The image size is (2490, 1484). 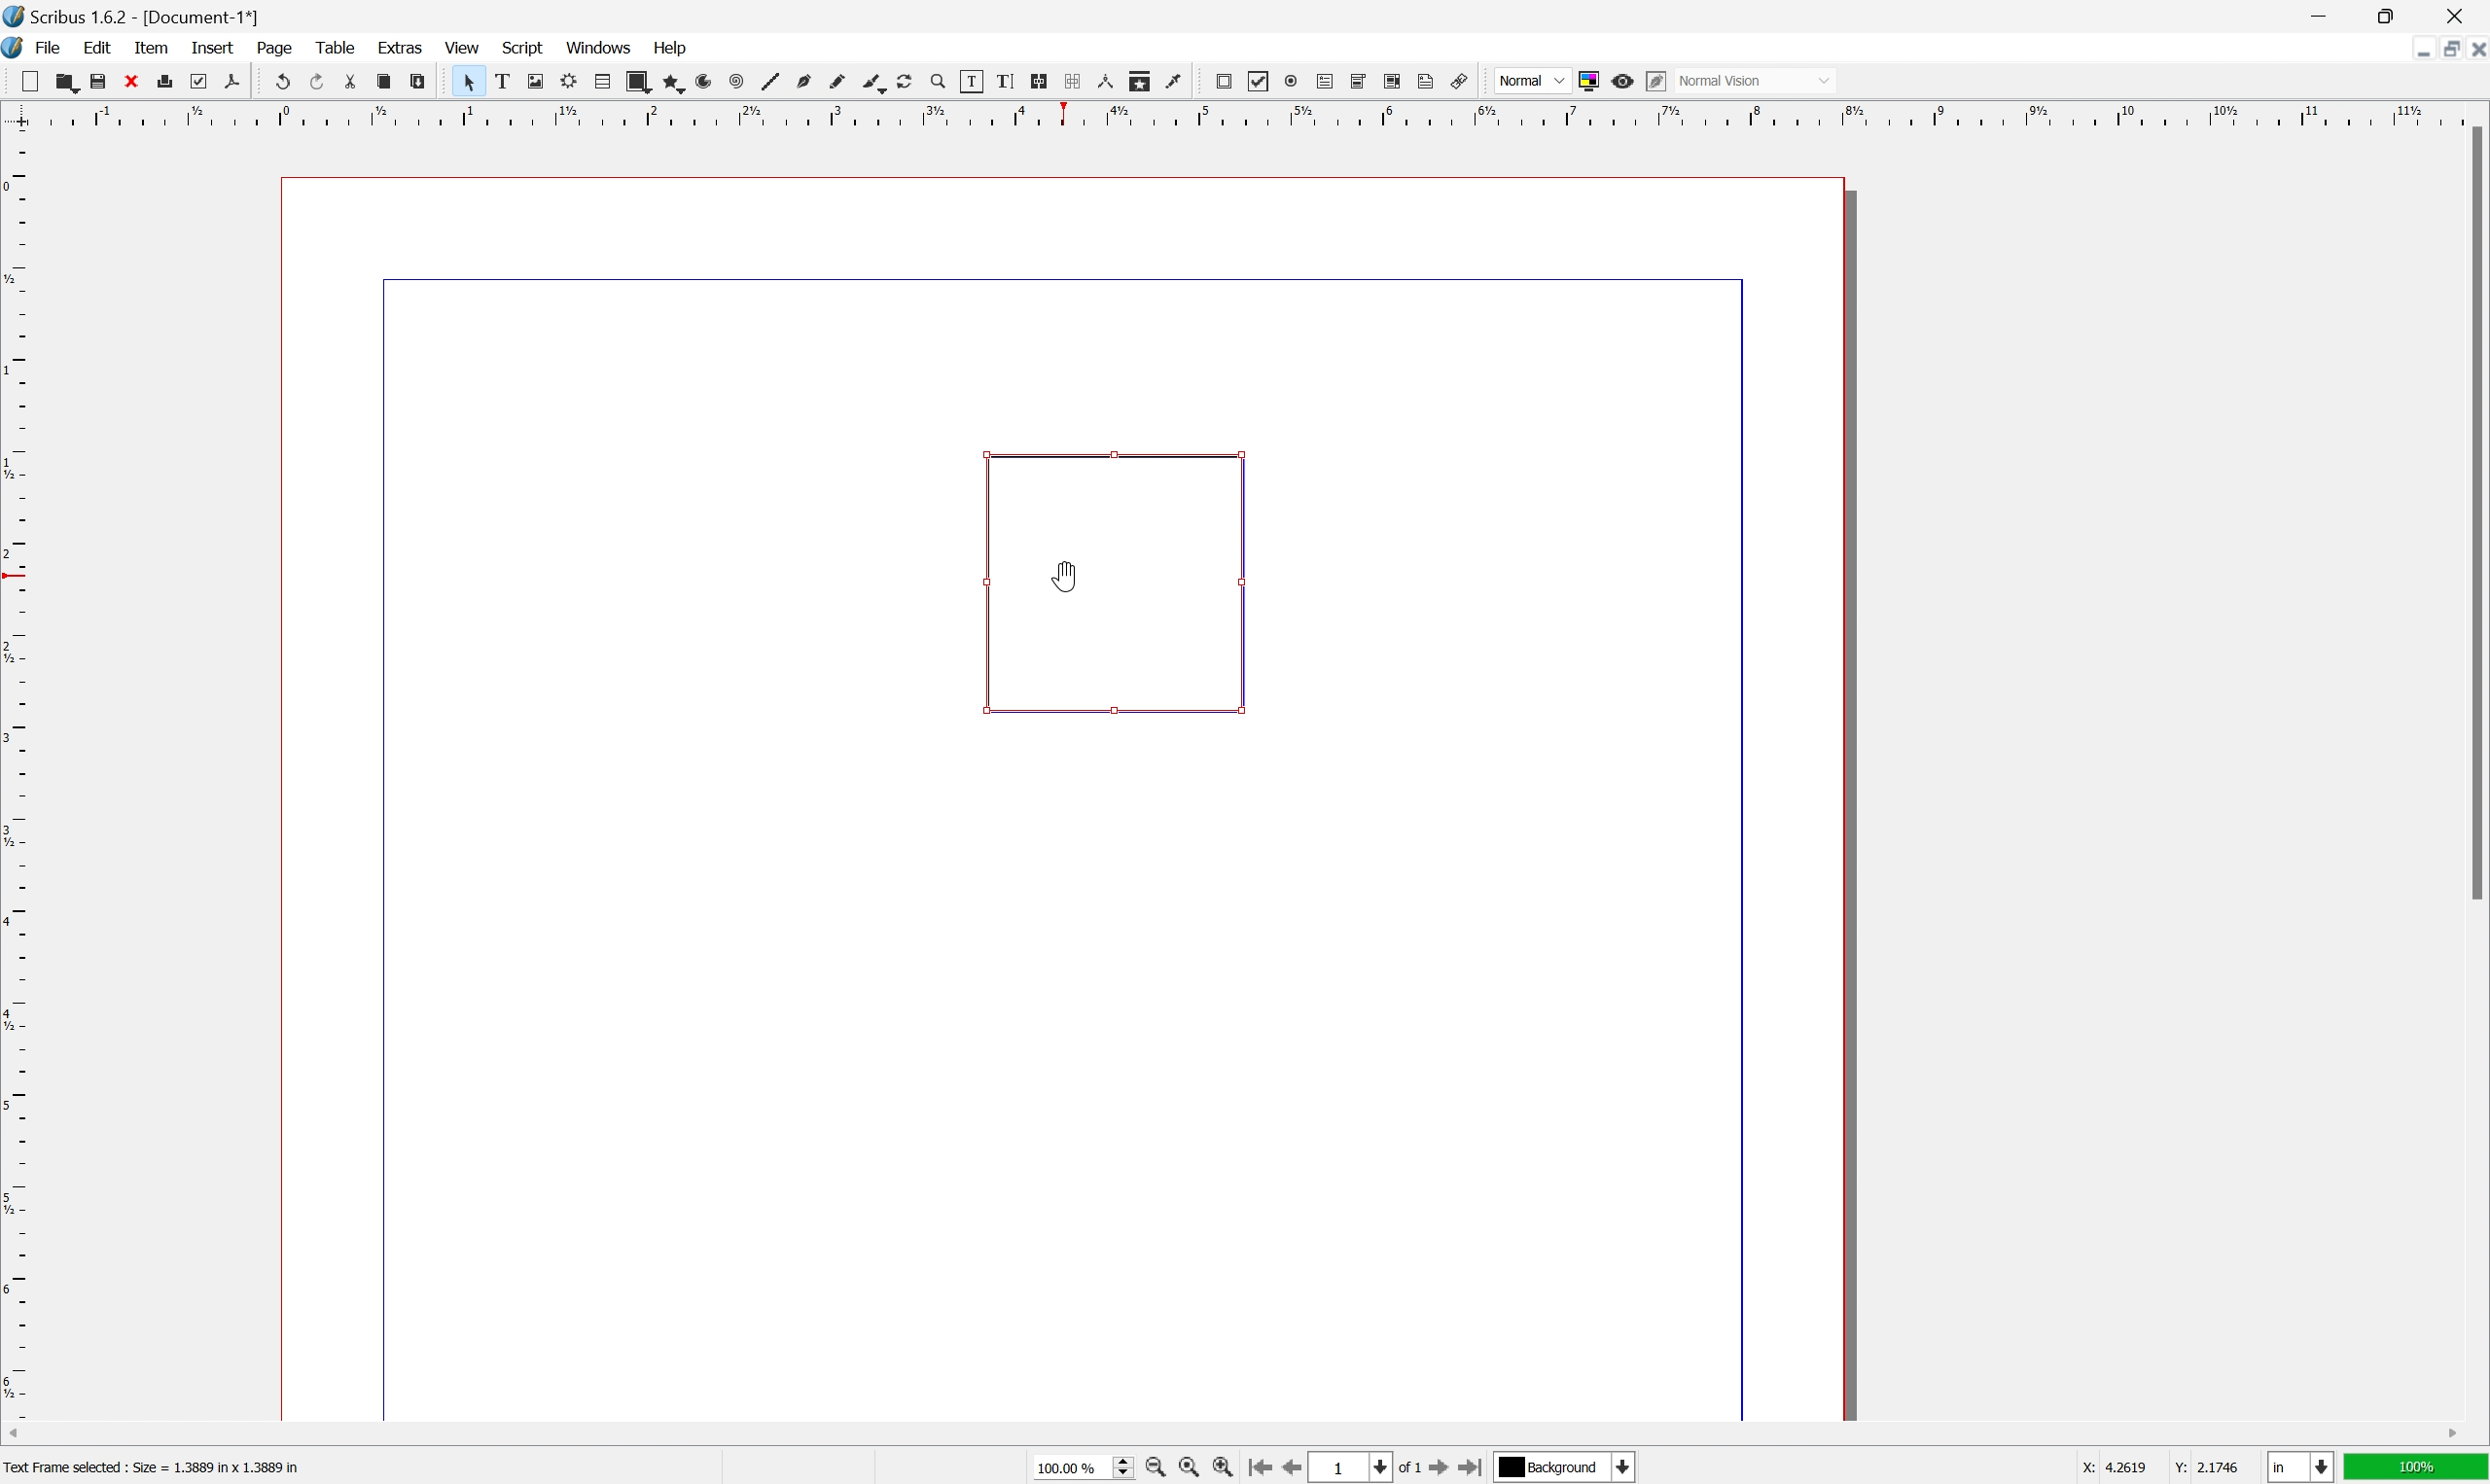 What do you see at coordinates (535, 81) in the screenshot?
I see `image frame` at bounding box center [535, 81].